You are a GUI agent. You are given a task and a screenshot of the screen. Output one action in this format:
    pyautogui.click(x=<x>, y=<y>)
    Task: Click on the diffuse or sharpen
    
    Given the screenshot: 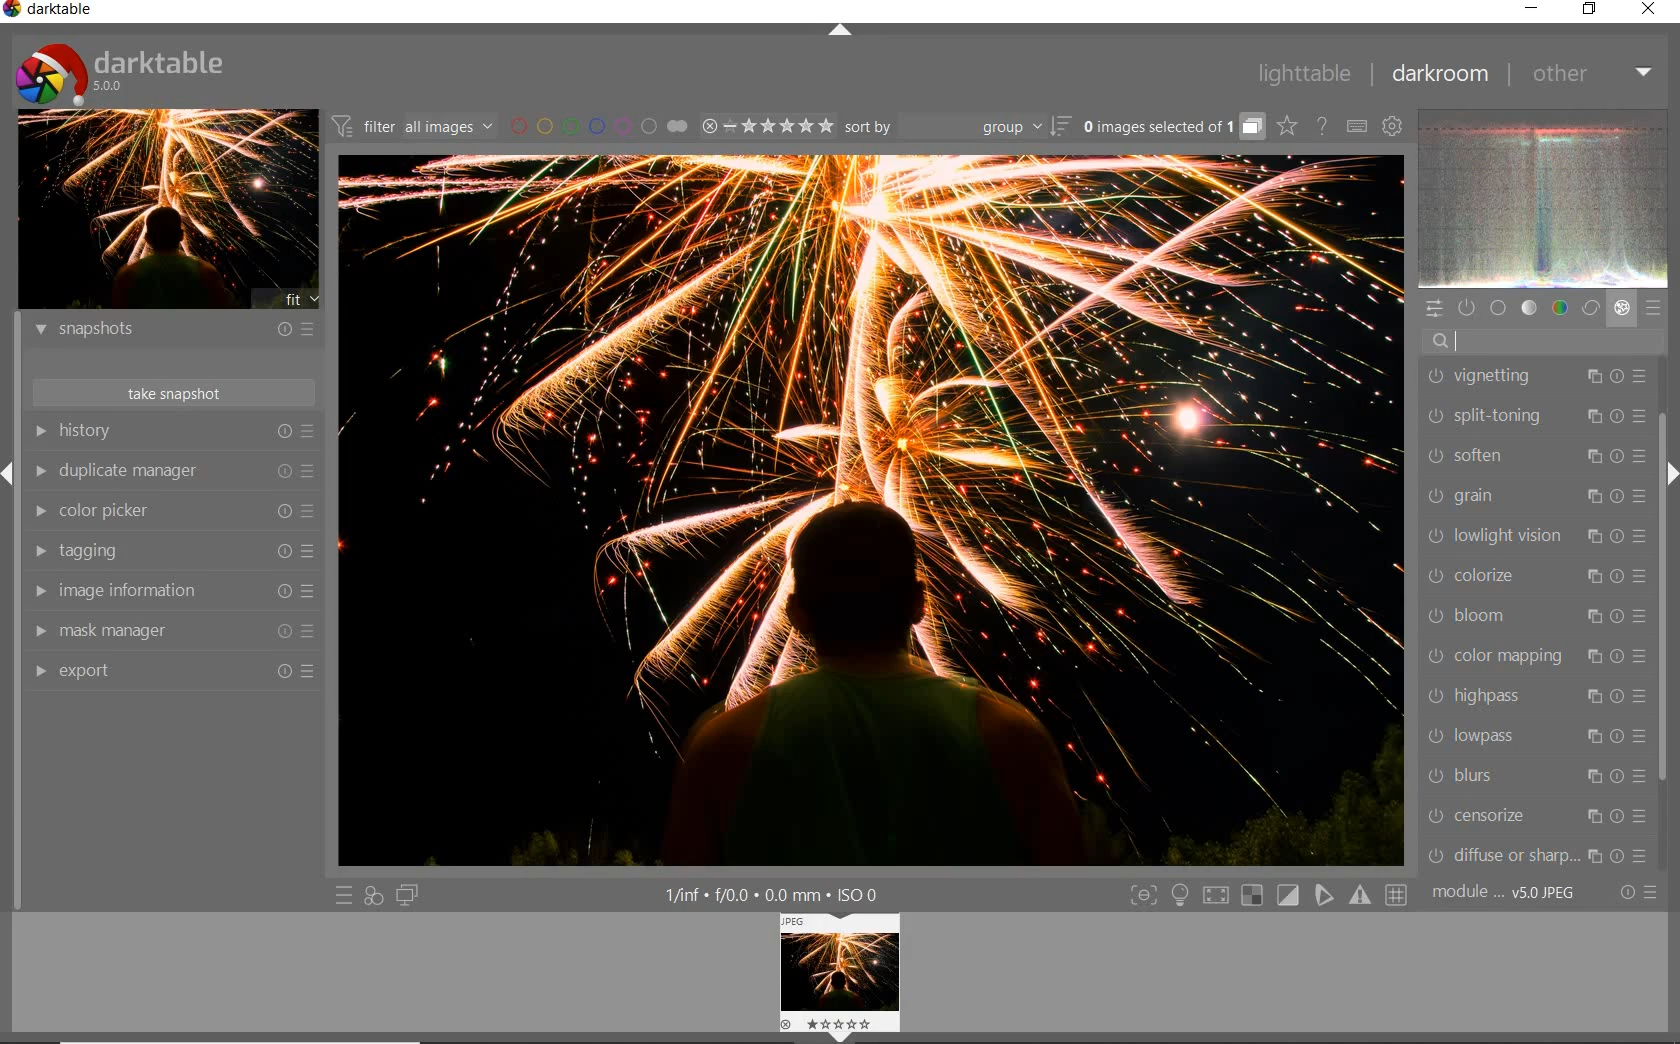 What is the action you would take?
    pyautogui.click(x=1536, y=855)
    